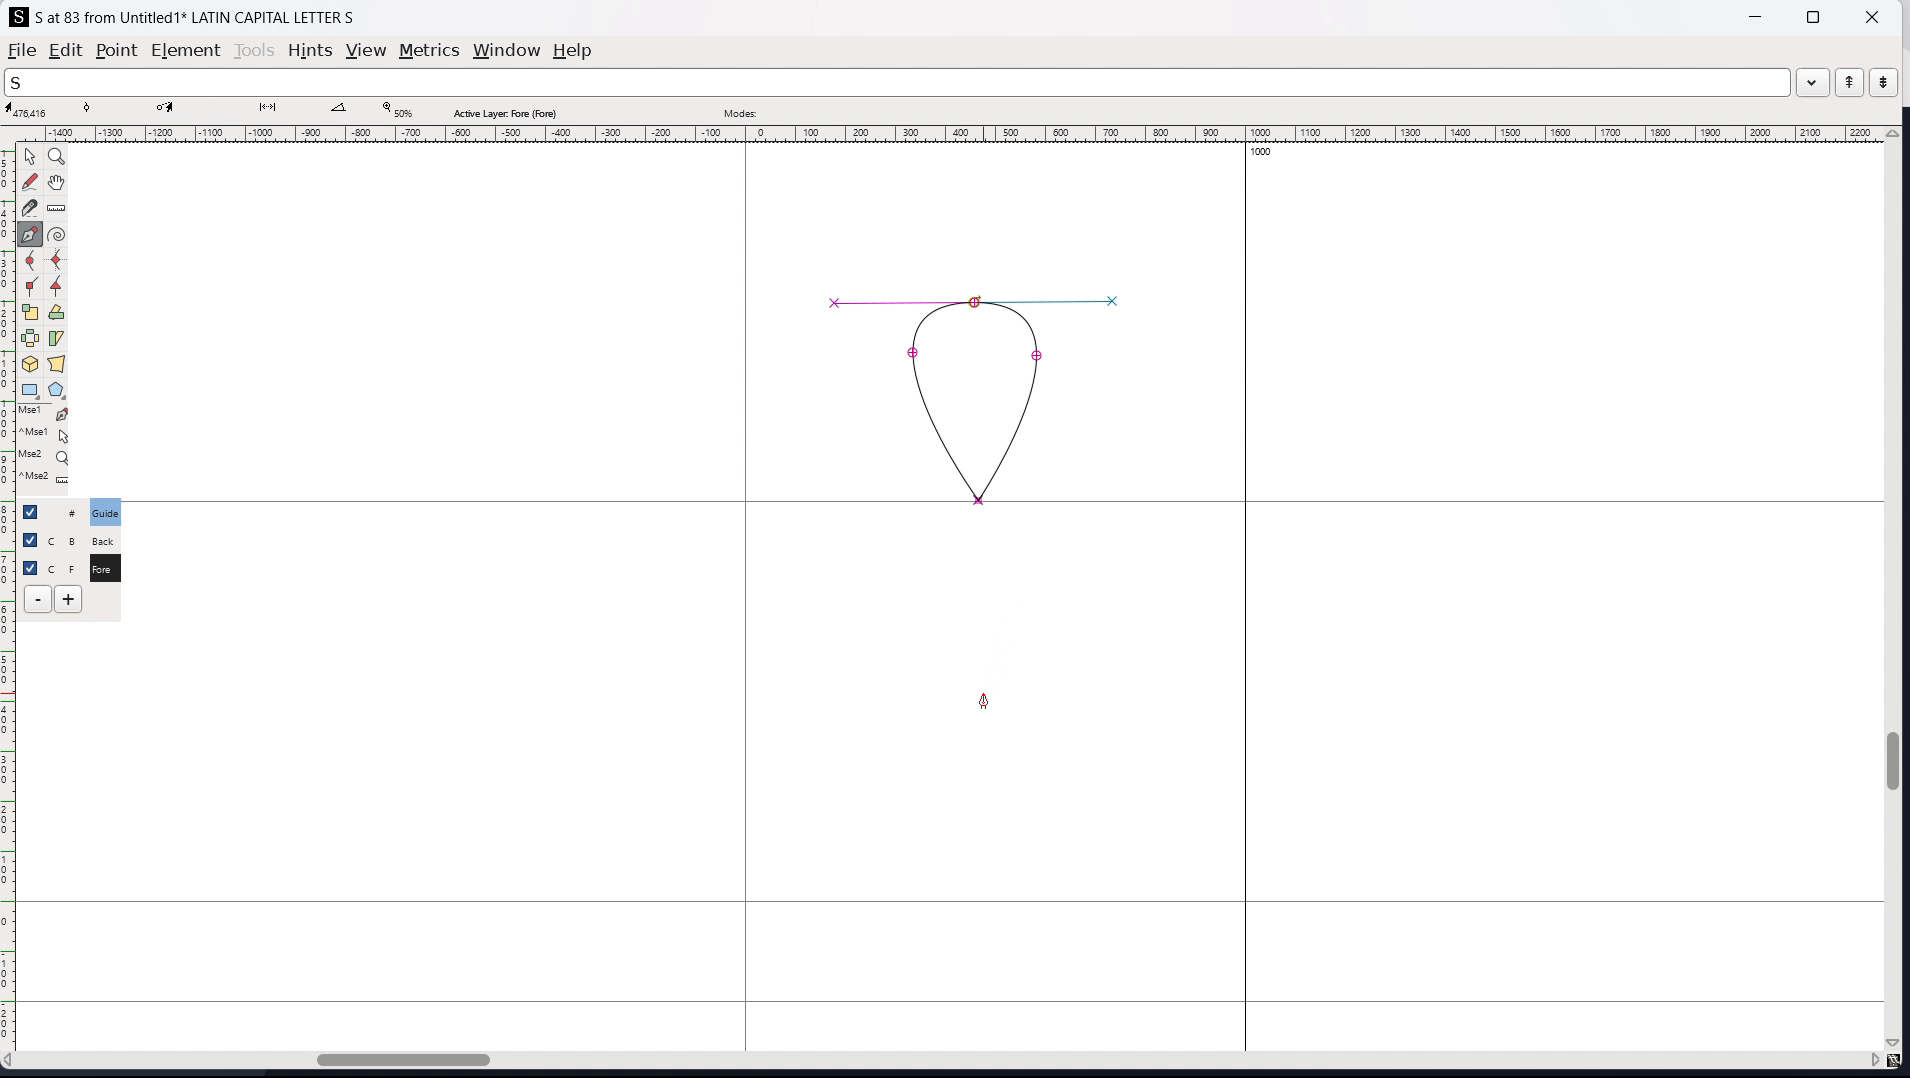 This screenshot has width=1910, height=1078. I want to click on selection toggle, so click(32, 566).